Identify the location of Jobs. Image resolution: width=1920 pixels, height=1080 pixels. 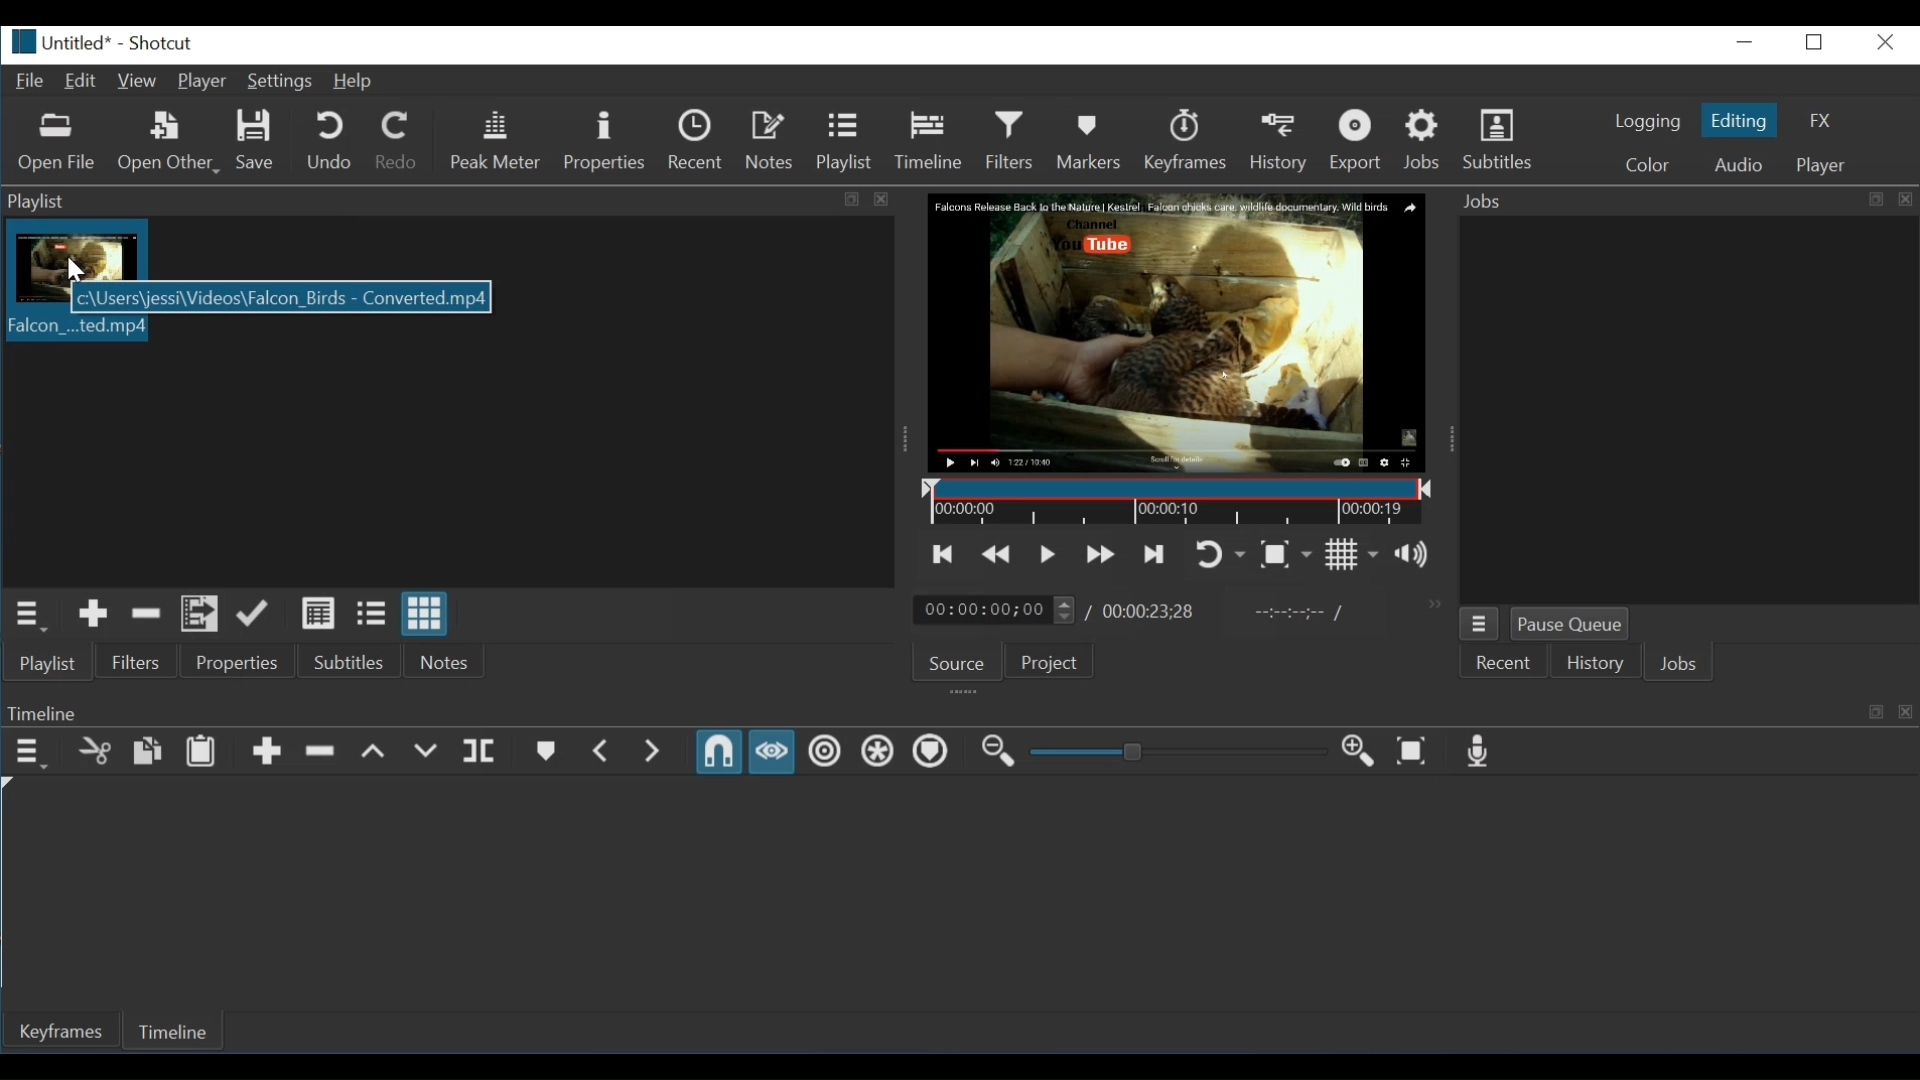
(1424, 140).